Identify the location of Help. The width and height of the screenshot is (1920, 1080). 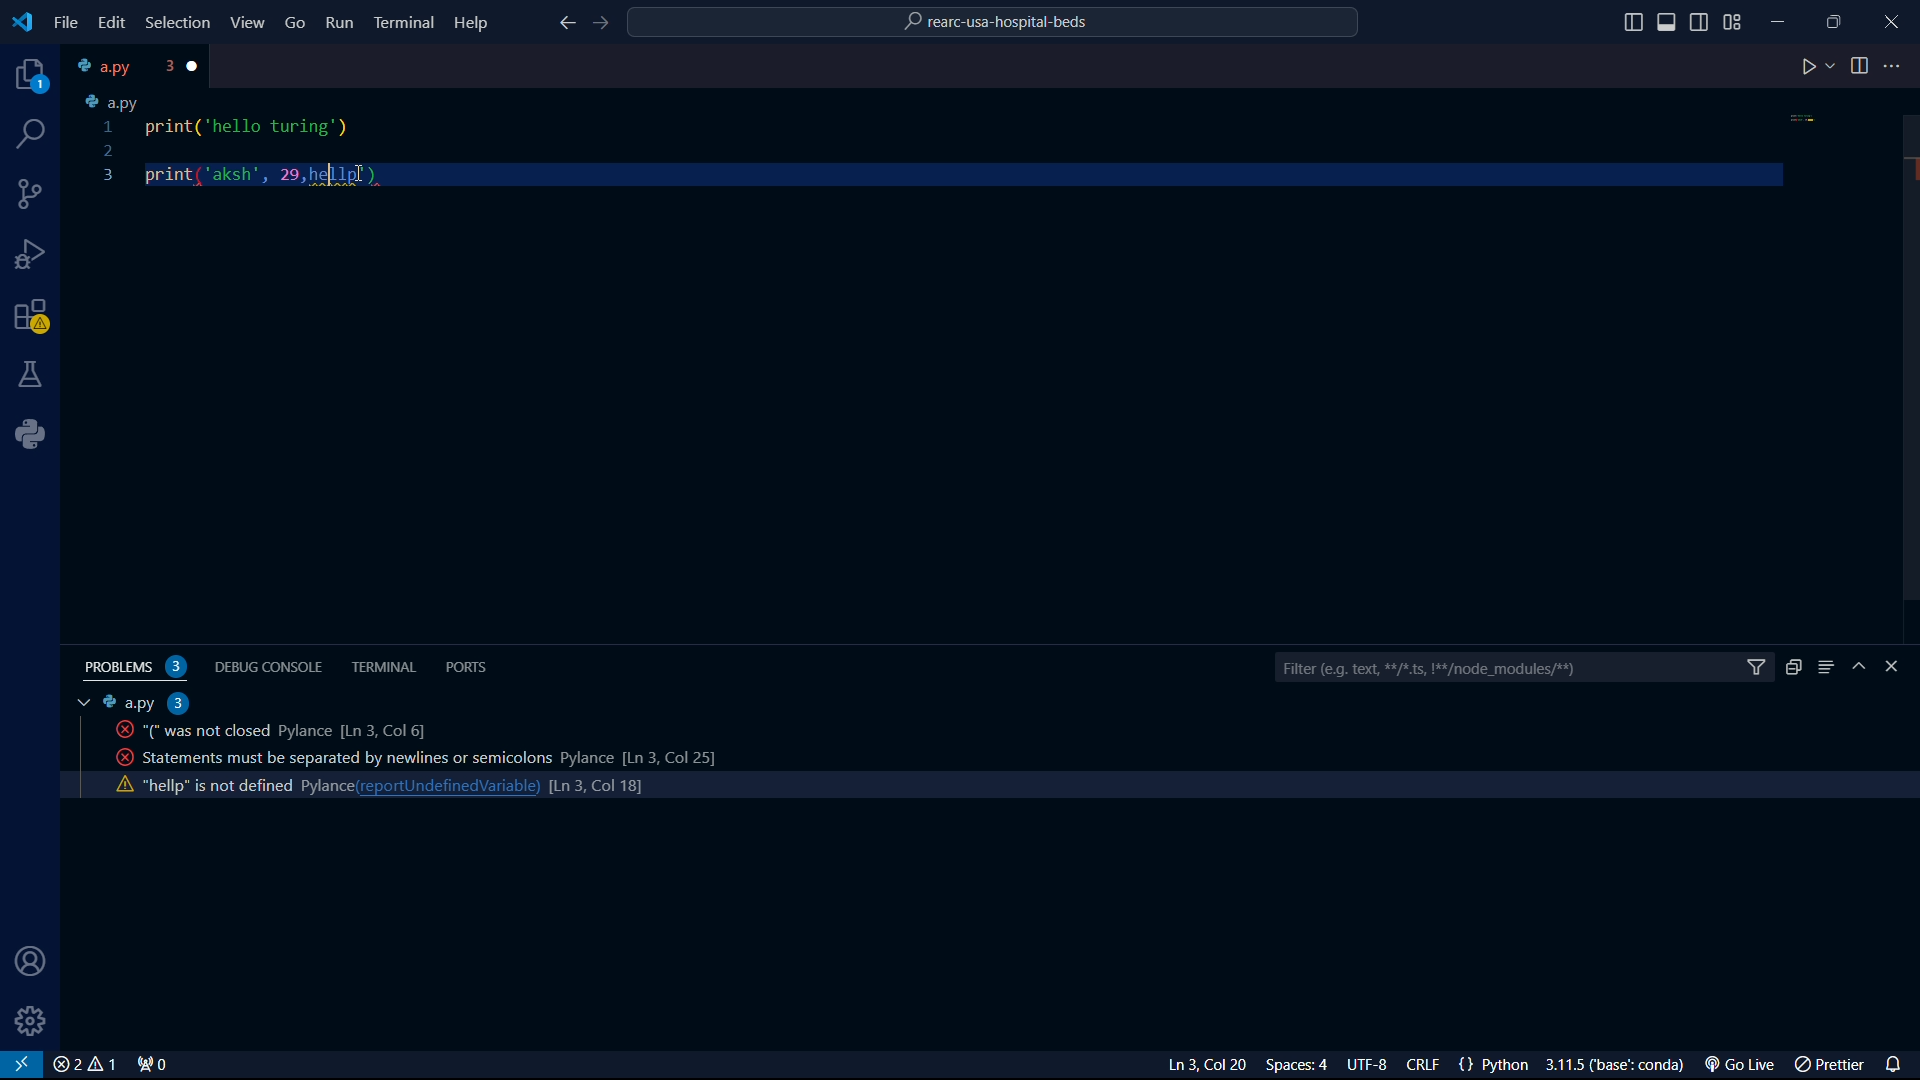
(476, 21).